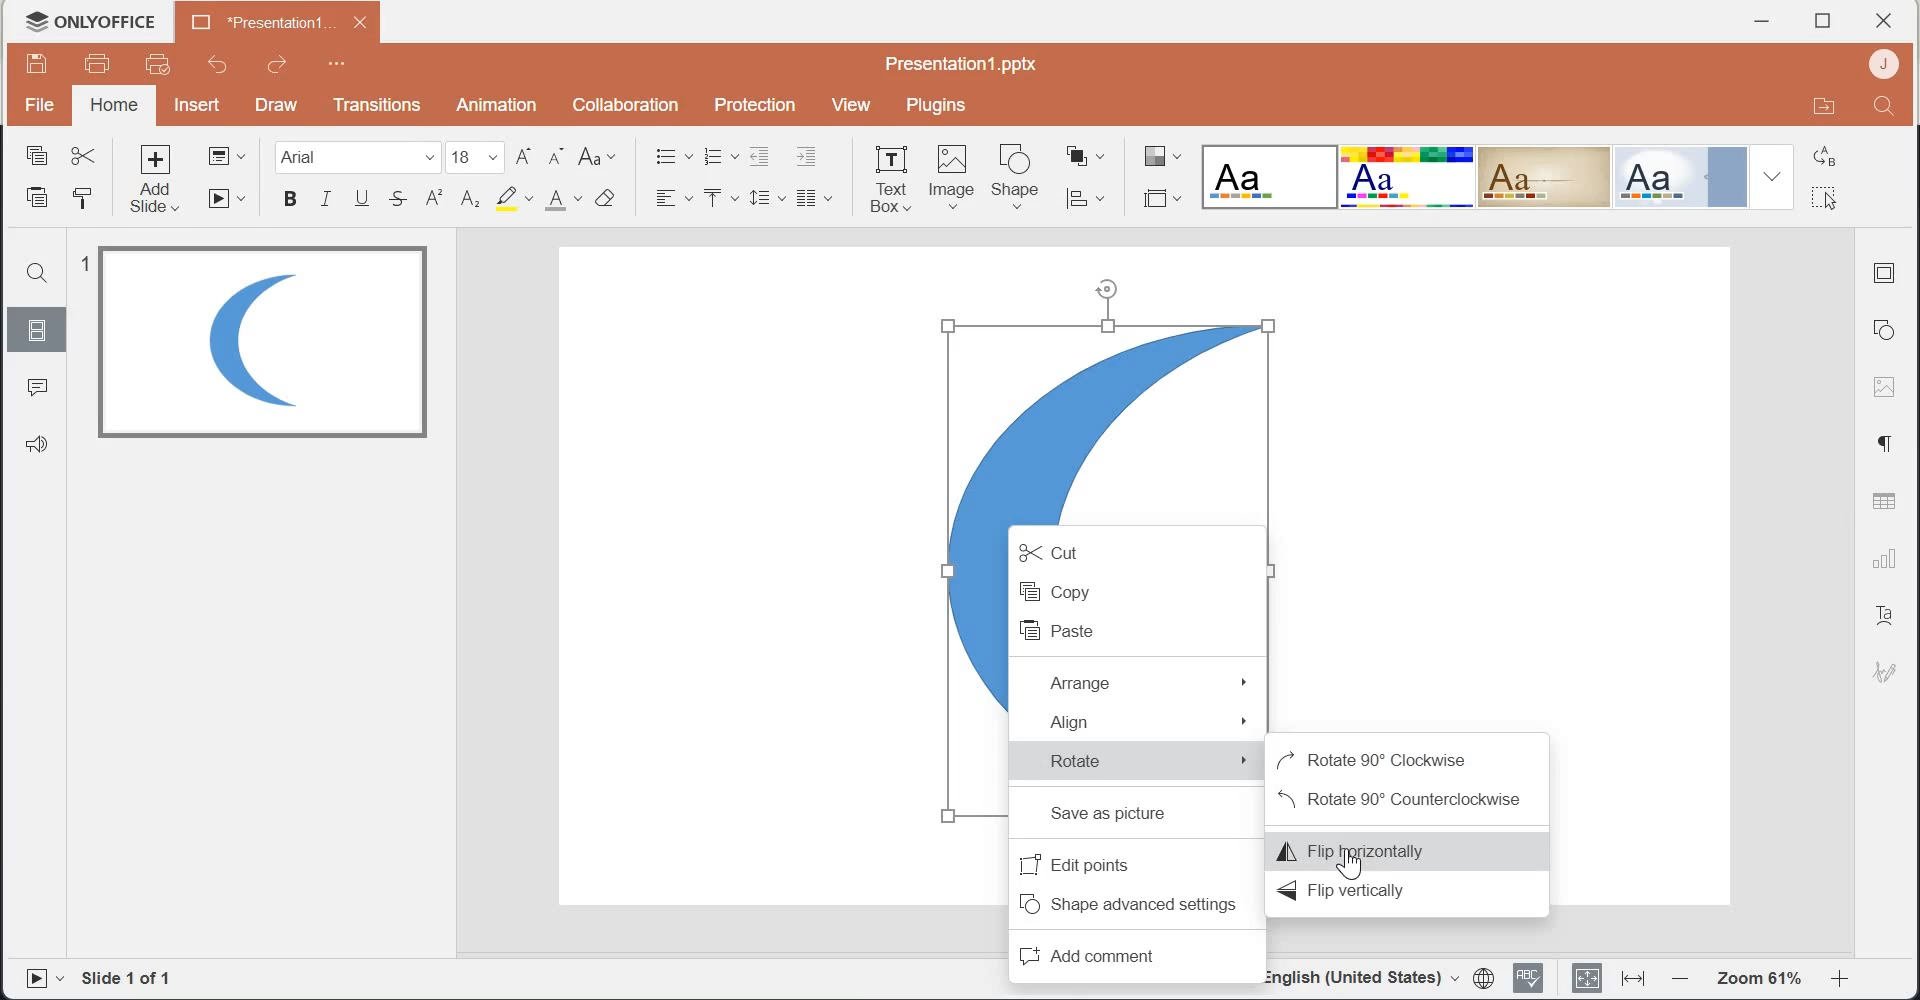 This screenshot has width=1920, height=1000. Describe the element at coordinates (273, 106) in the screenshot. I see `Draw` at that location.